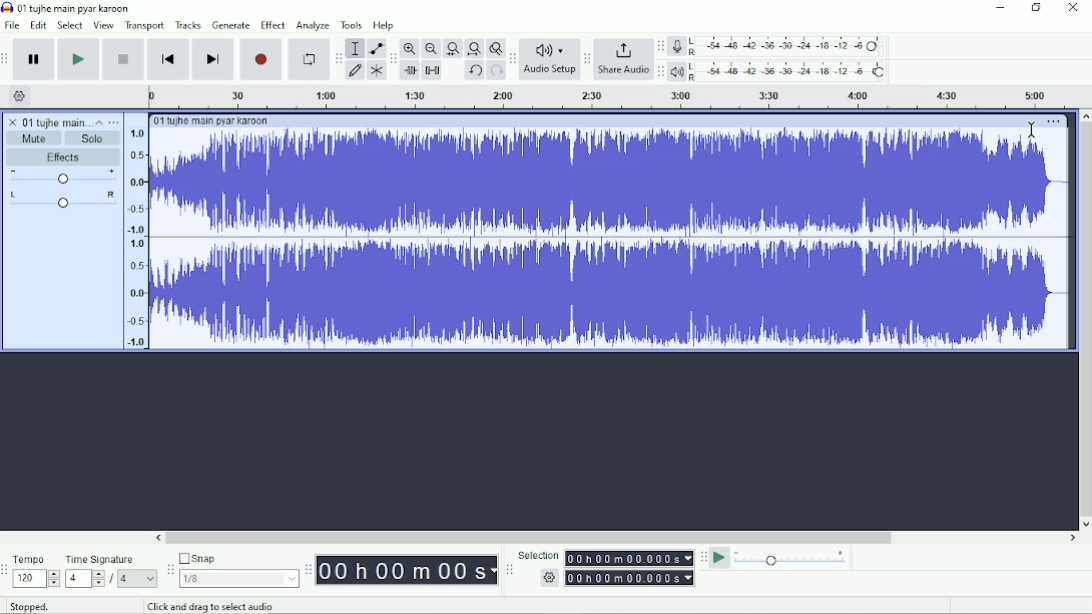  What do you see at coordinates (63, 177) in the screenshot?
I see `Volume` at bounding box center [63, 177].